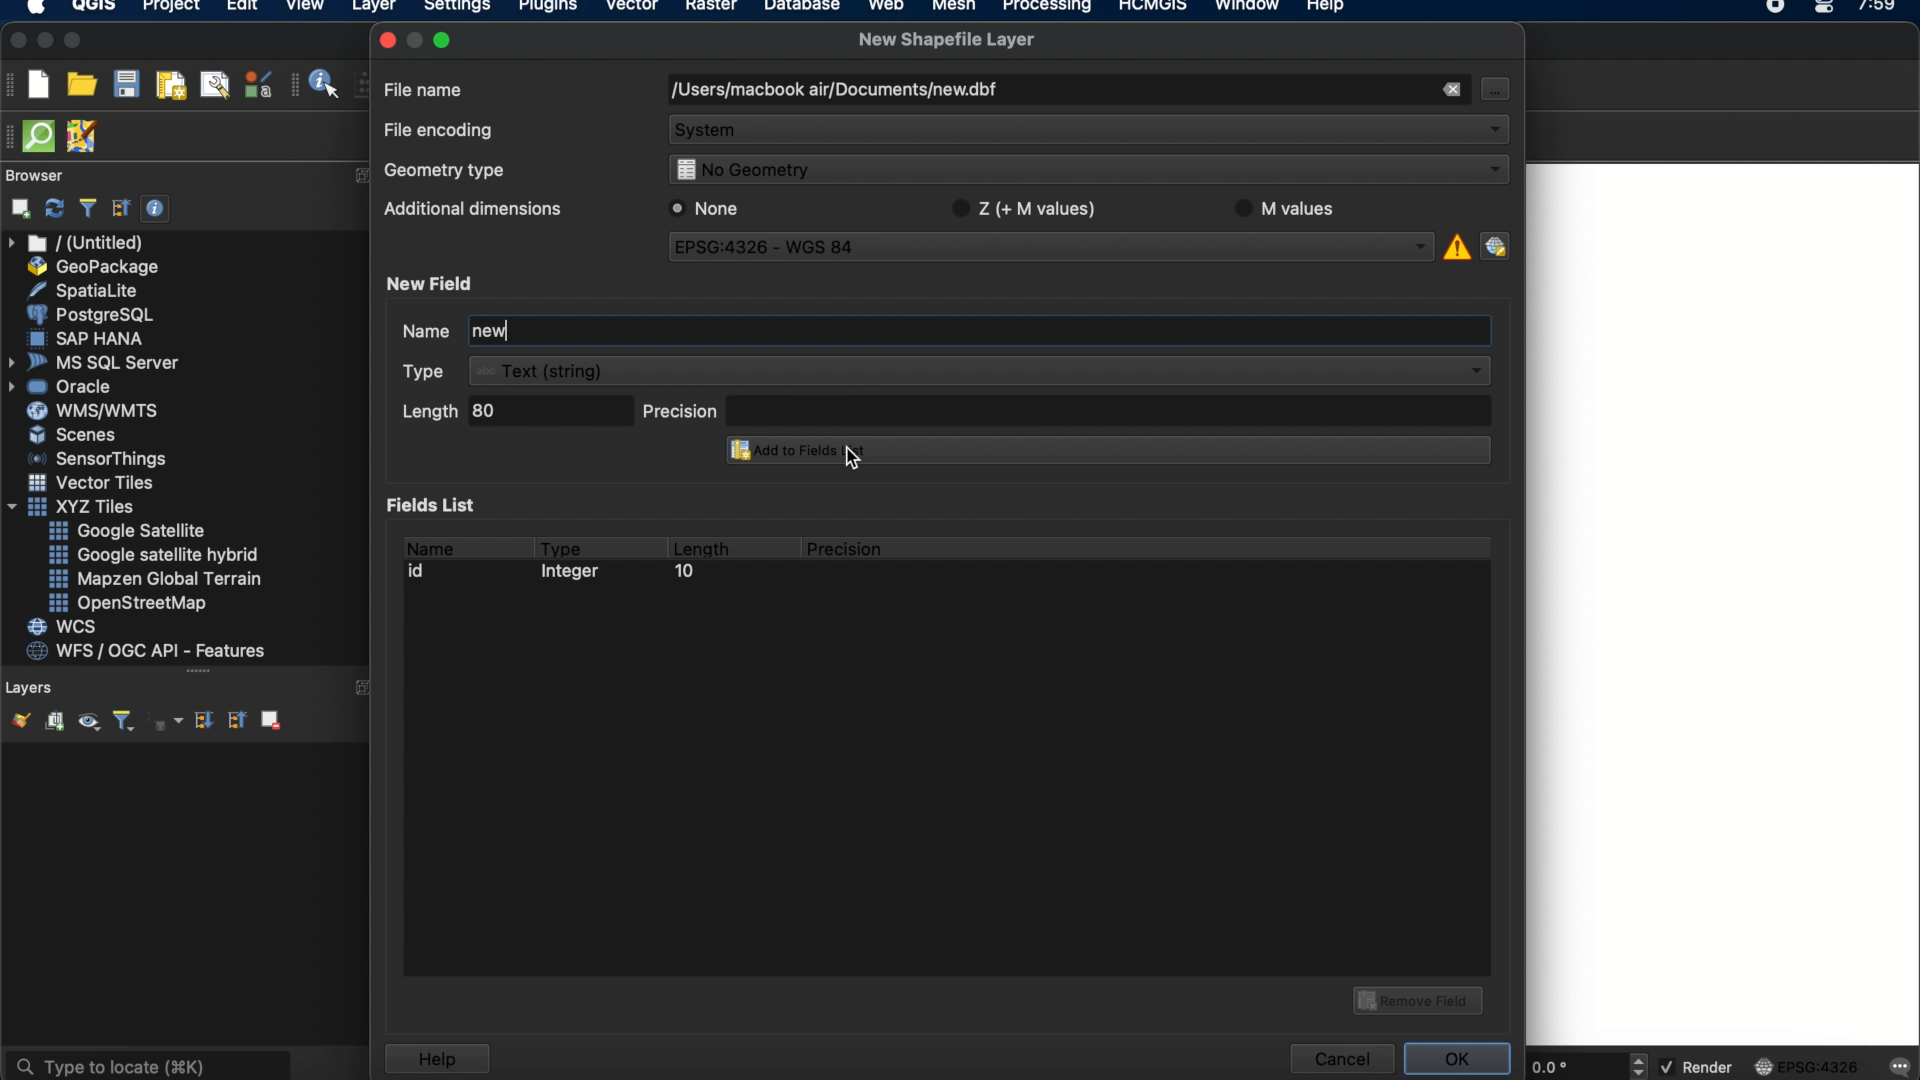 The width and height of the screenshot is (1920, 1080). I want to click on Additional dimensions, so click(469, 212).